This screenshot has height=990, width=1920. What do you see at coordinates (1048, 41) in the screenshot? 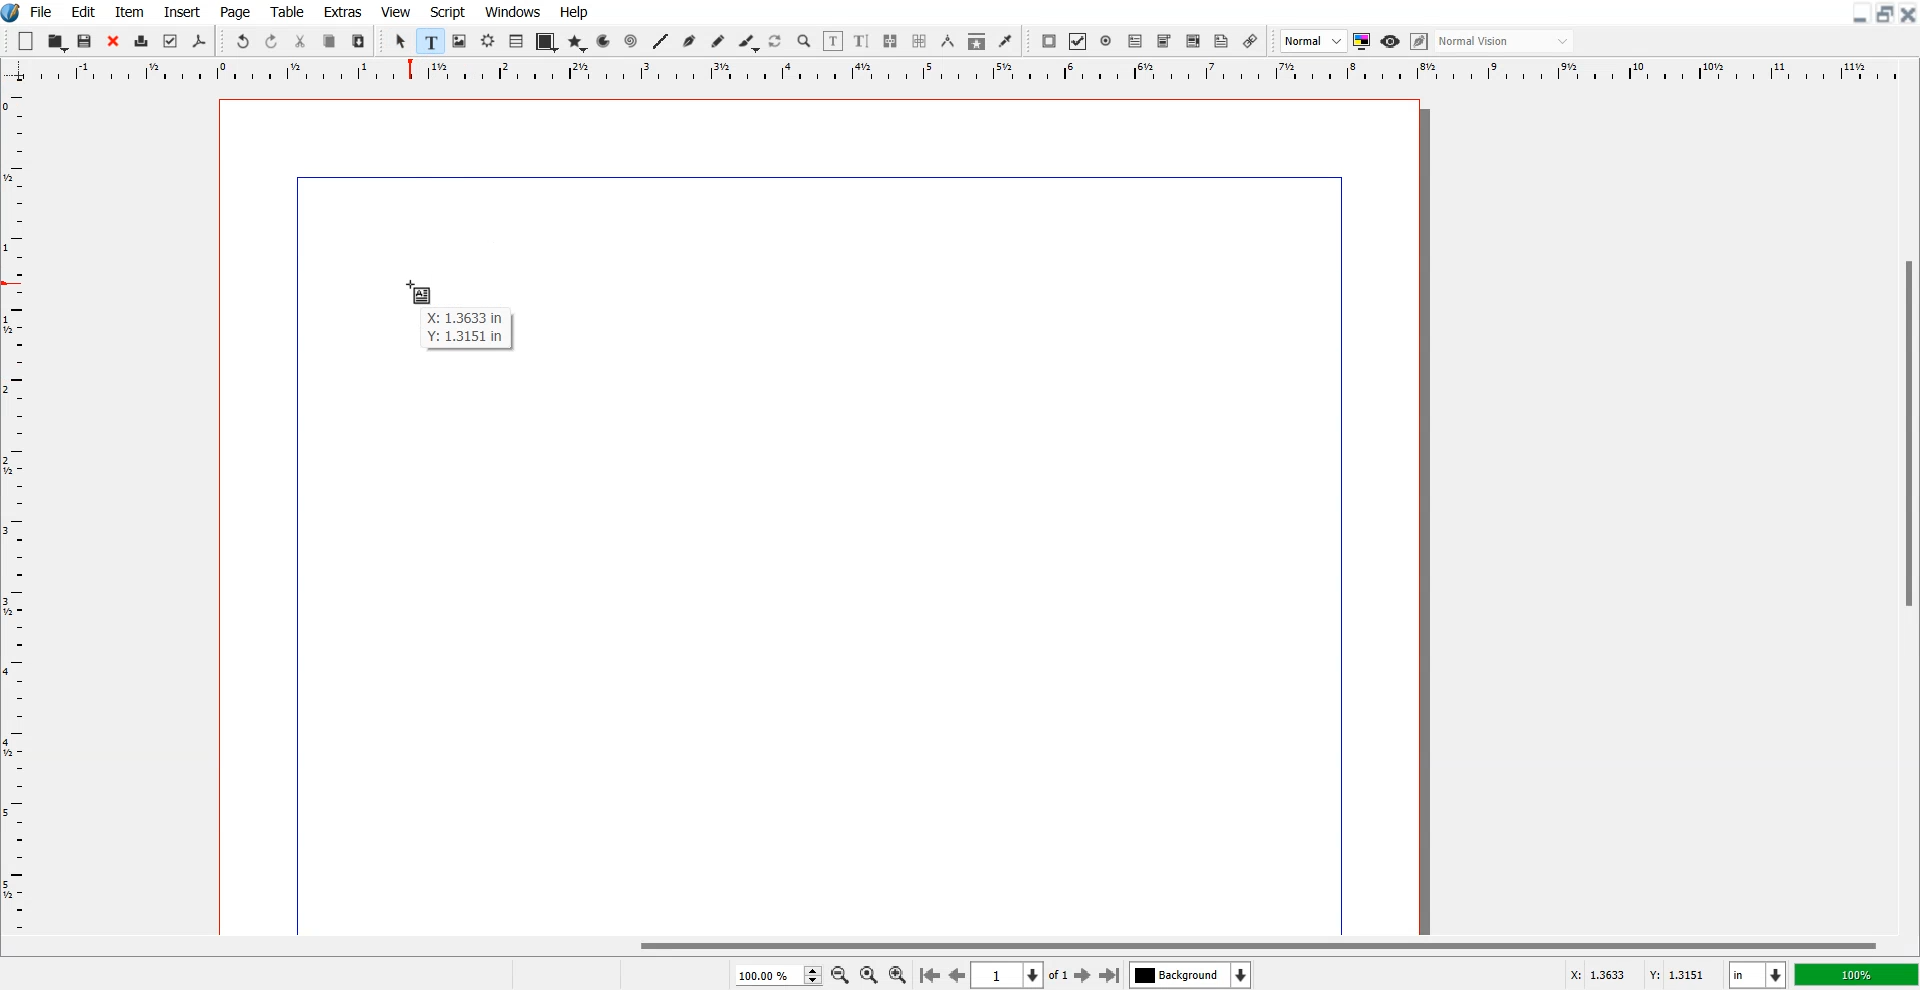
I see `PDF Push button ` at bounding box center [1048, 41].